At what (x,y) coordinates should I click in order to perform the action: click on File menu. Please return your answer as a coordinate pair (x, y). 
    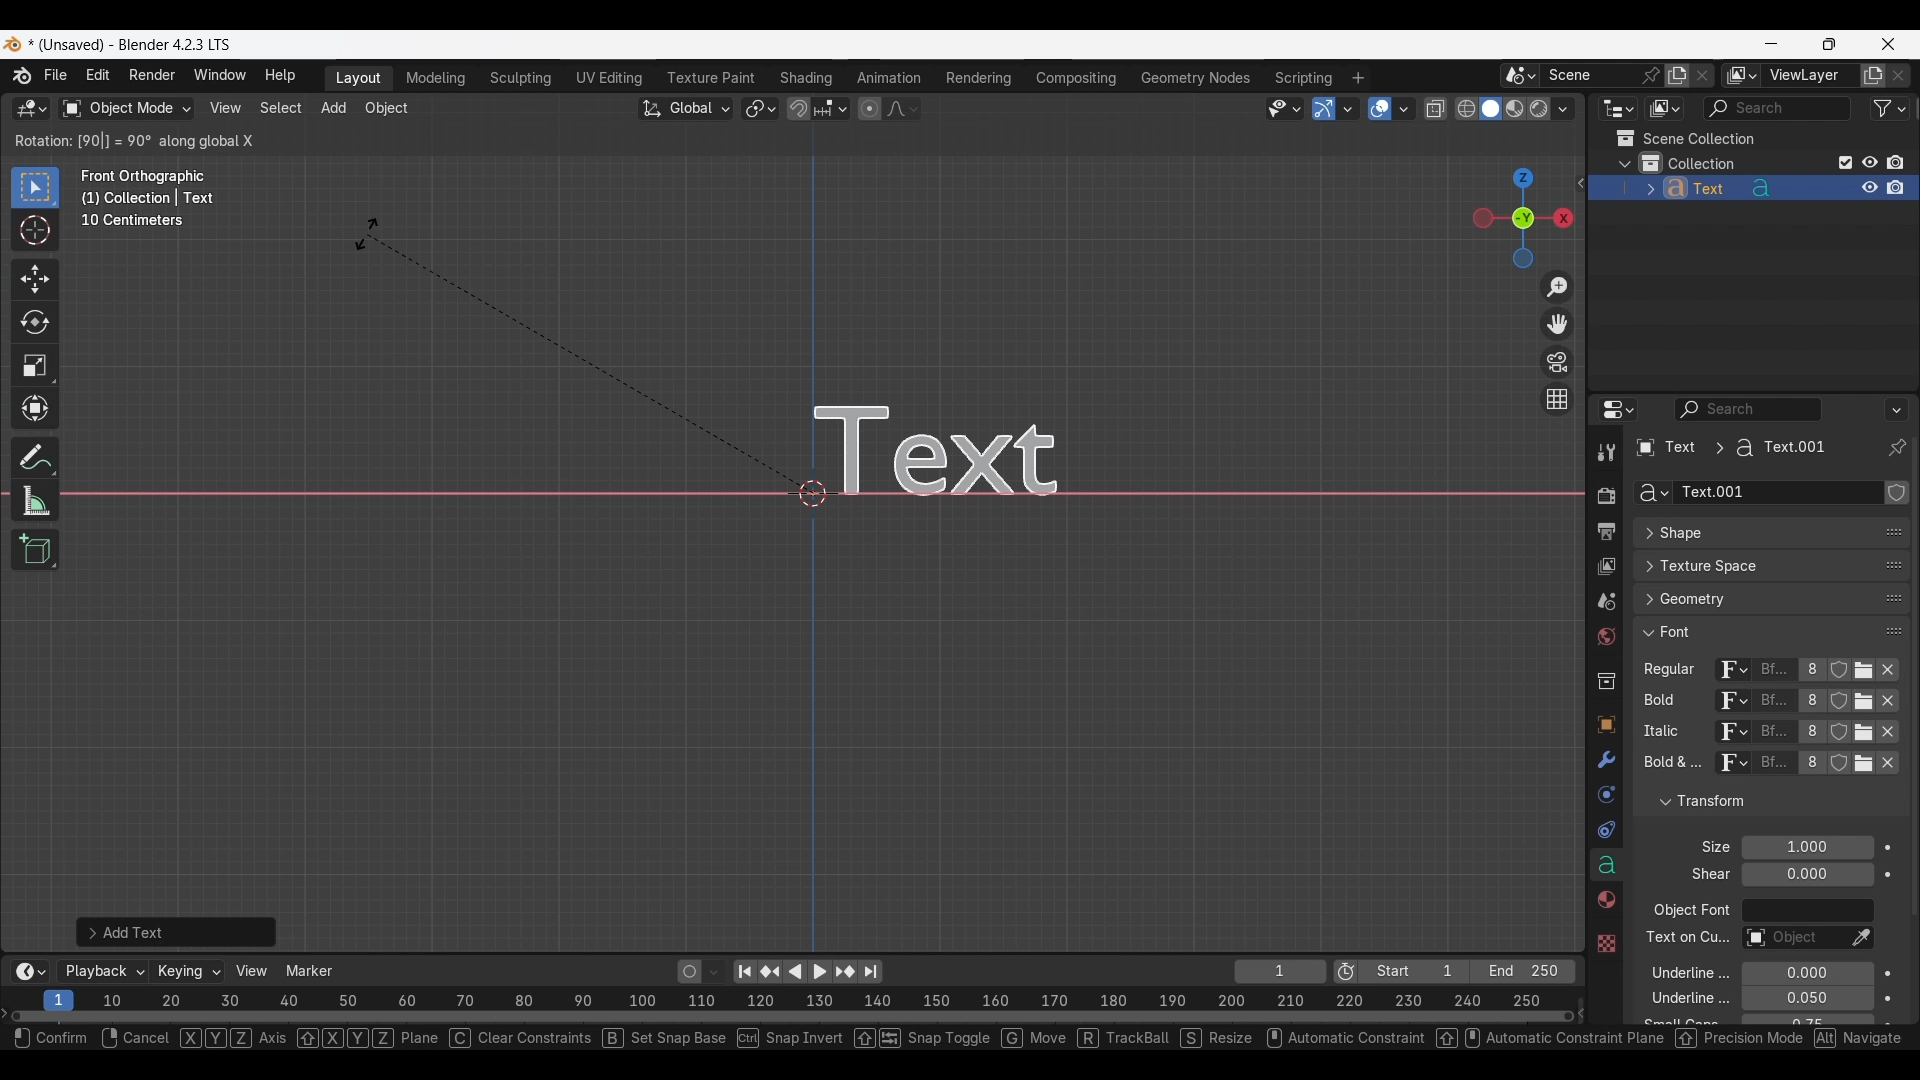
    Looking at the image, I should click on (57, 76).